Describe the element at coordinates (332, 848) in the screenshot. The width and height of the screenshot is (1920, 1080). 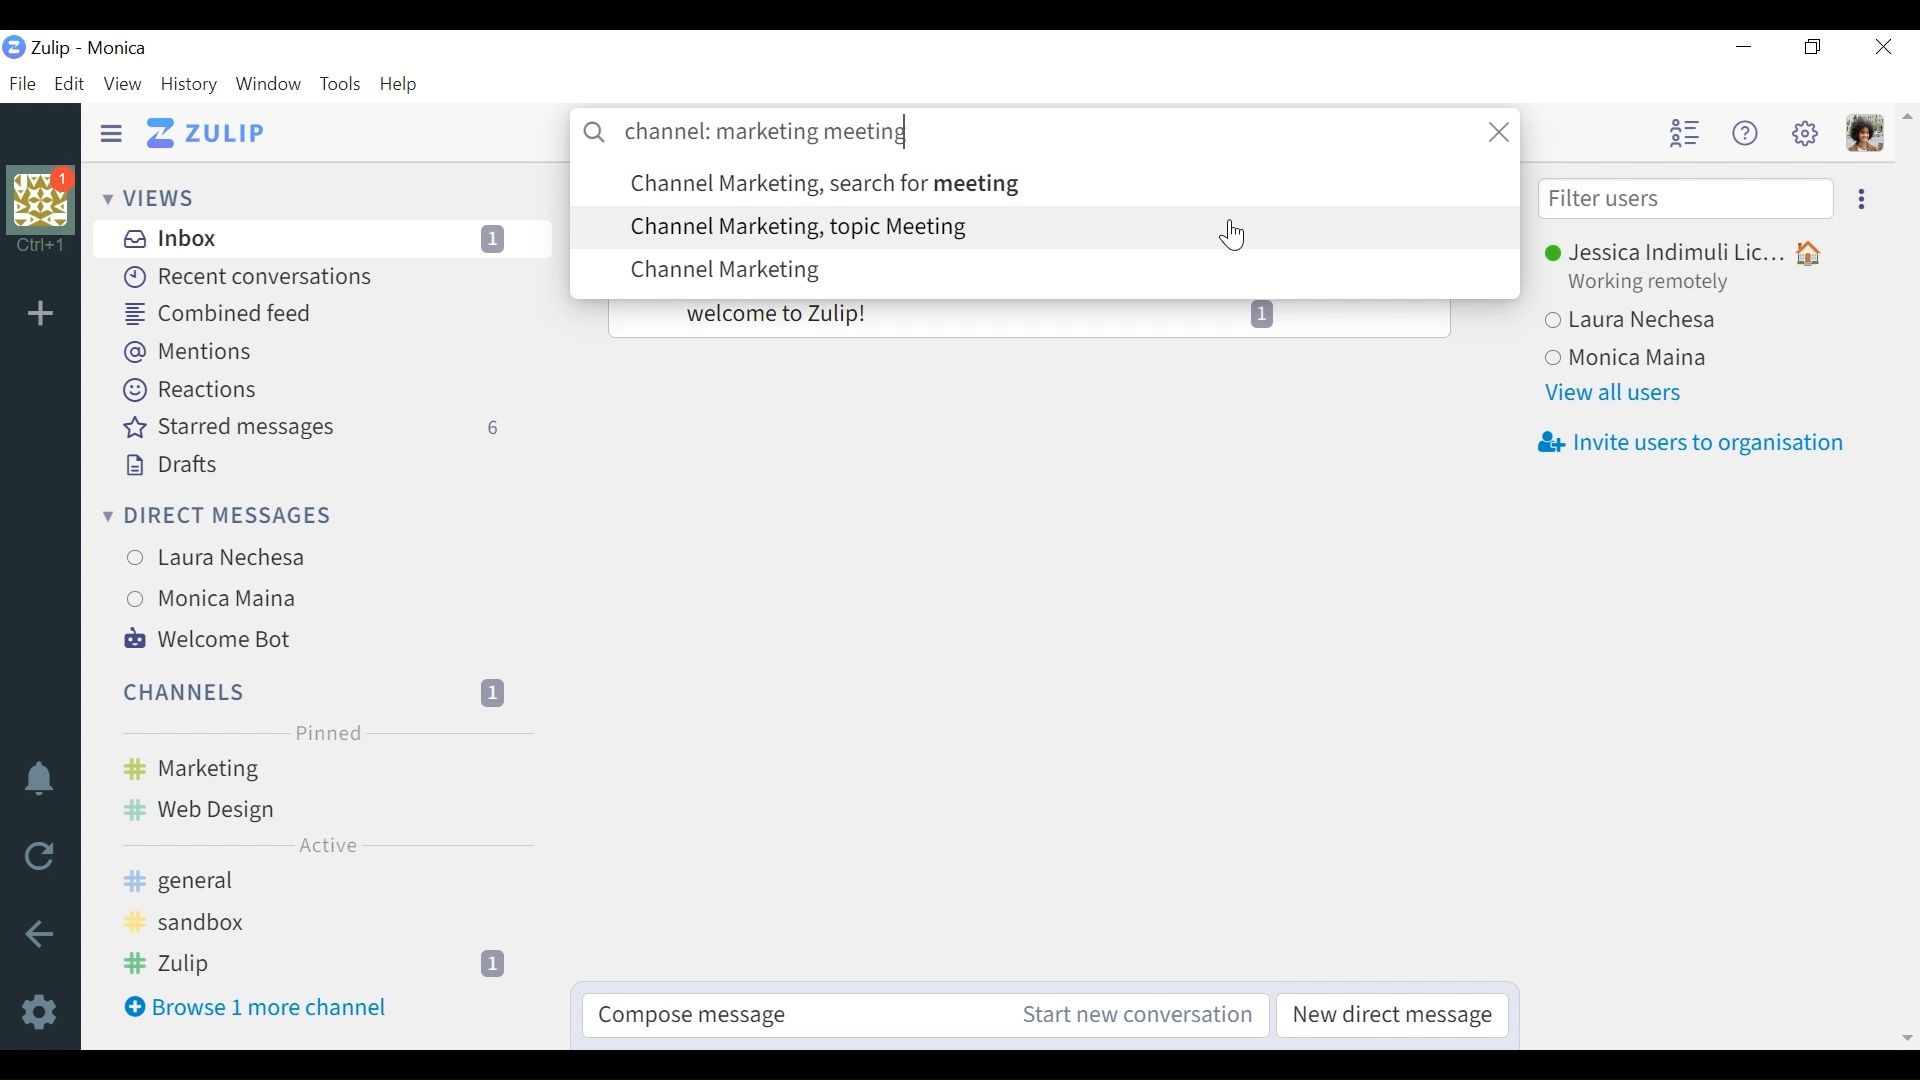
I see `Active` at that location.